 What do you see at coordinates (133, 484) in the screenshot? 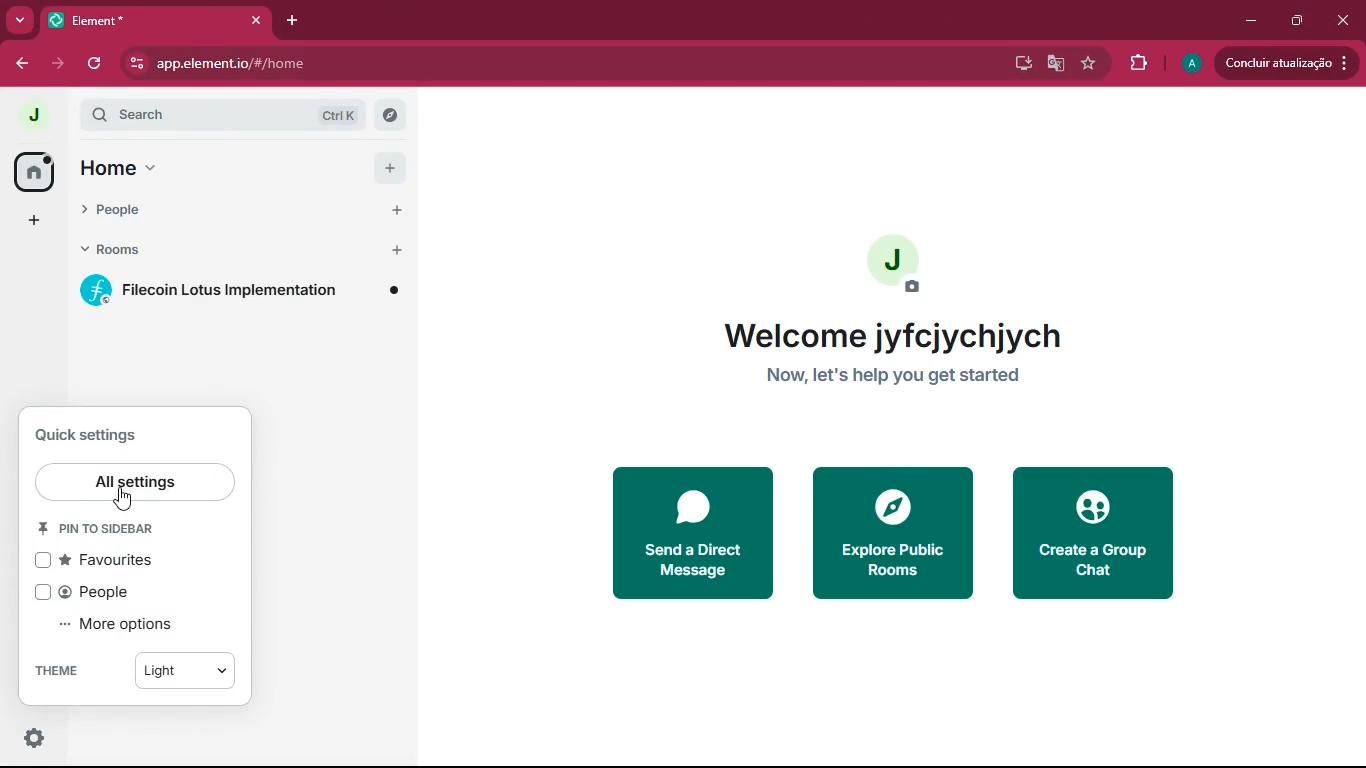
I see `all settings` at bounding box center [133, 484].